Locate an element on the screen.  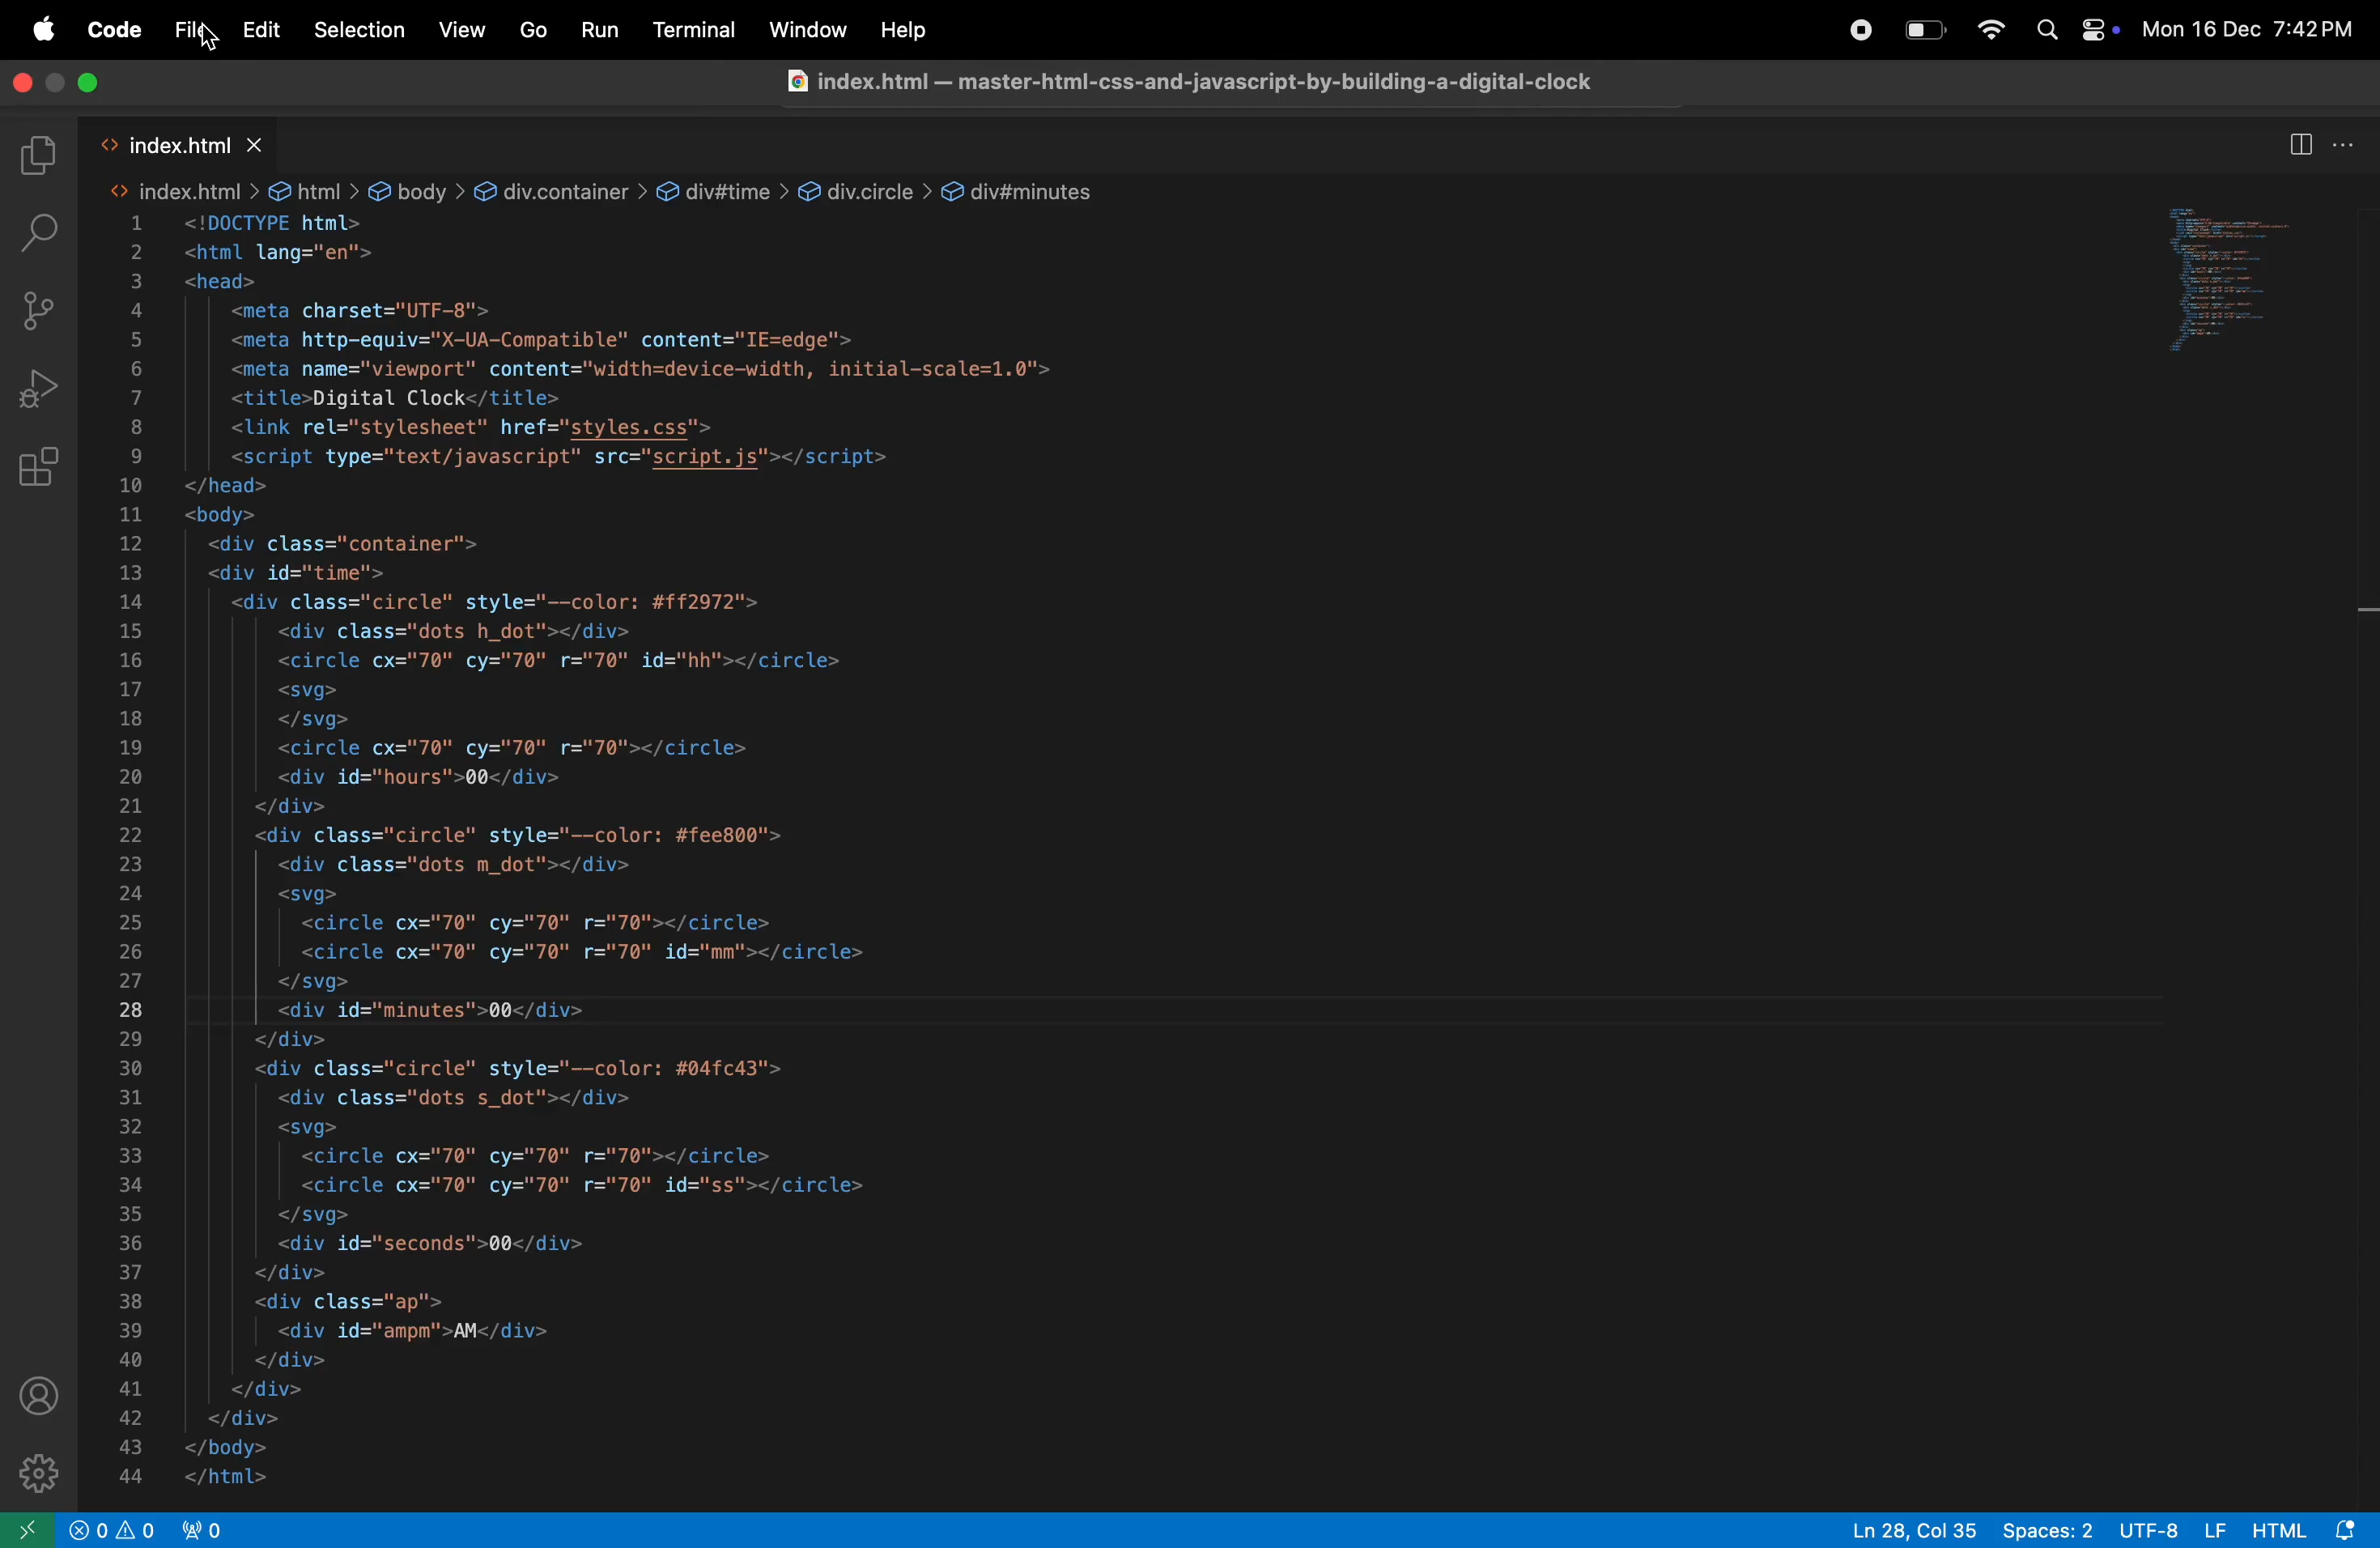
Terminal is located at coordinates (694, 29).